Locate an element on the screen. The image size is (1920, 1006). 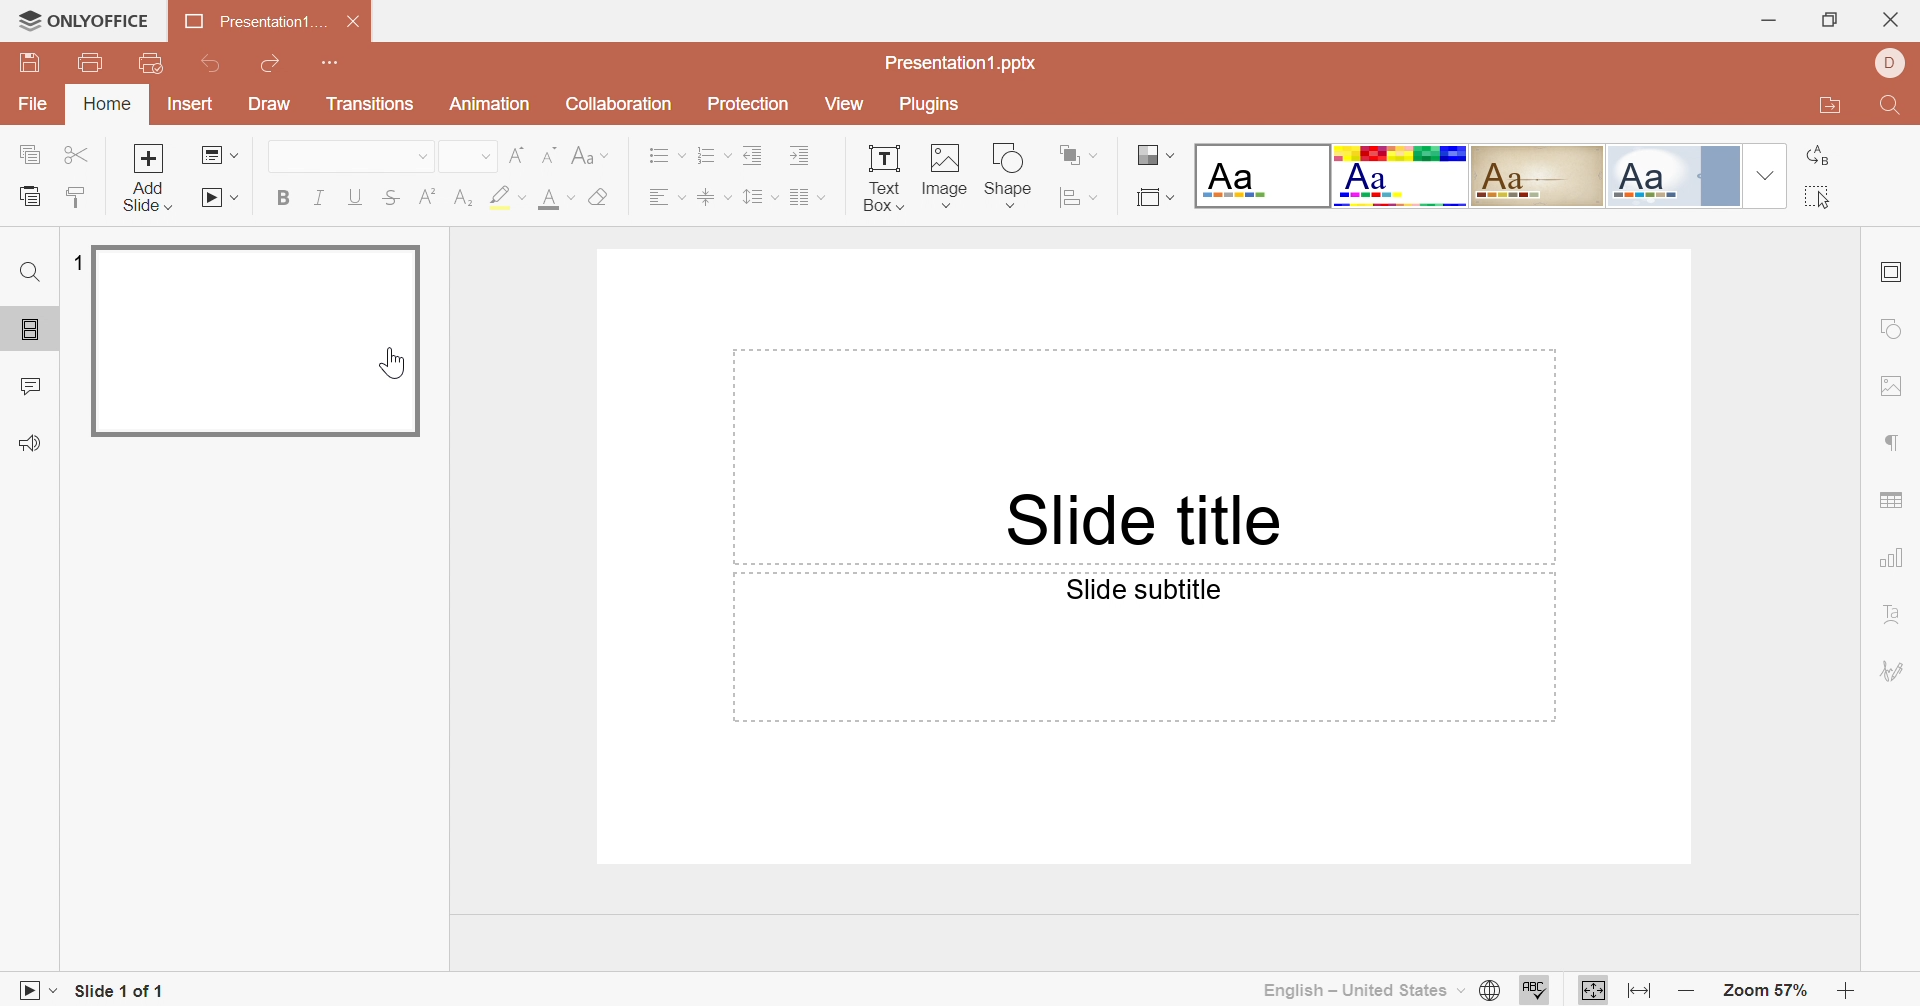
Drop Down is located at coordinates (682, 154).